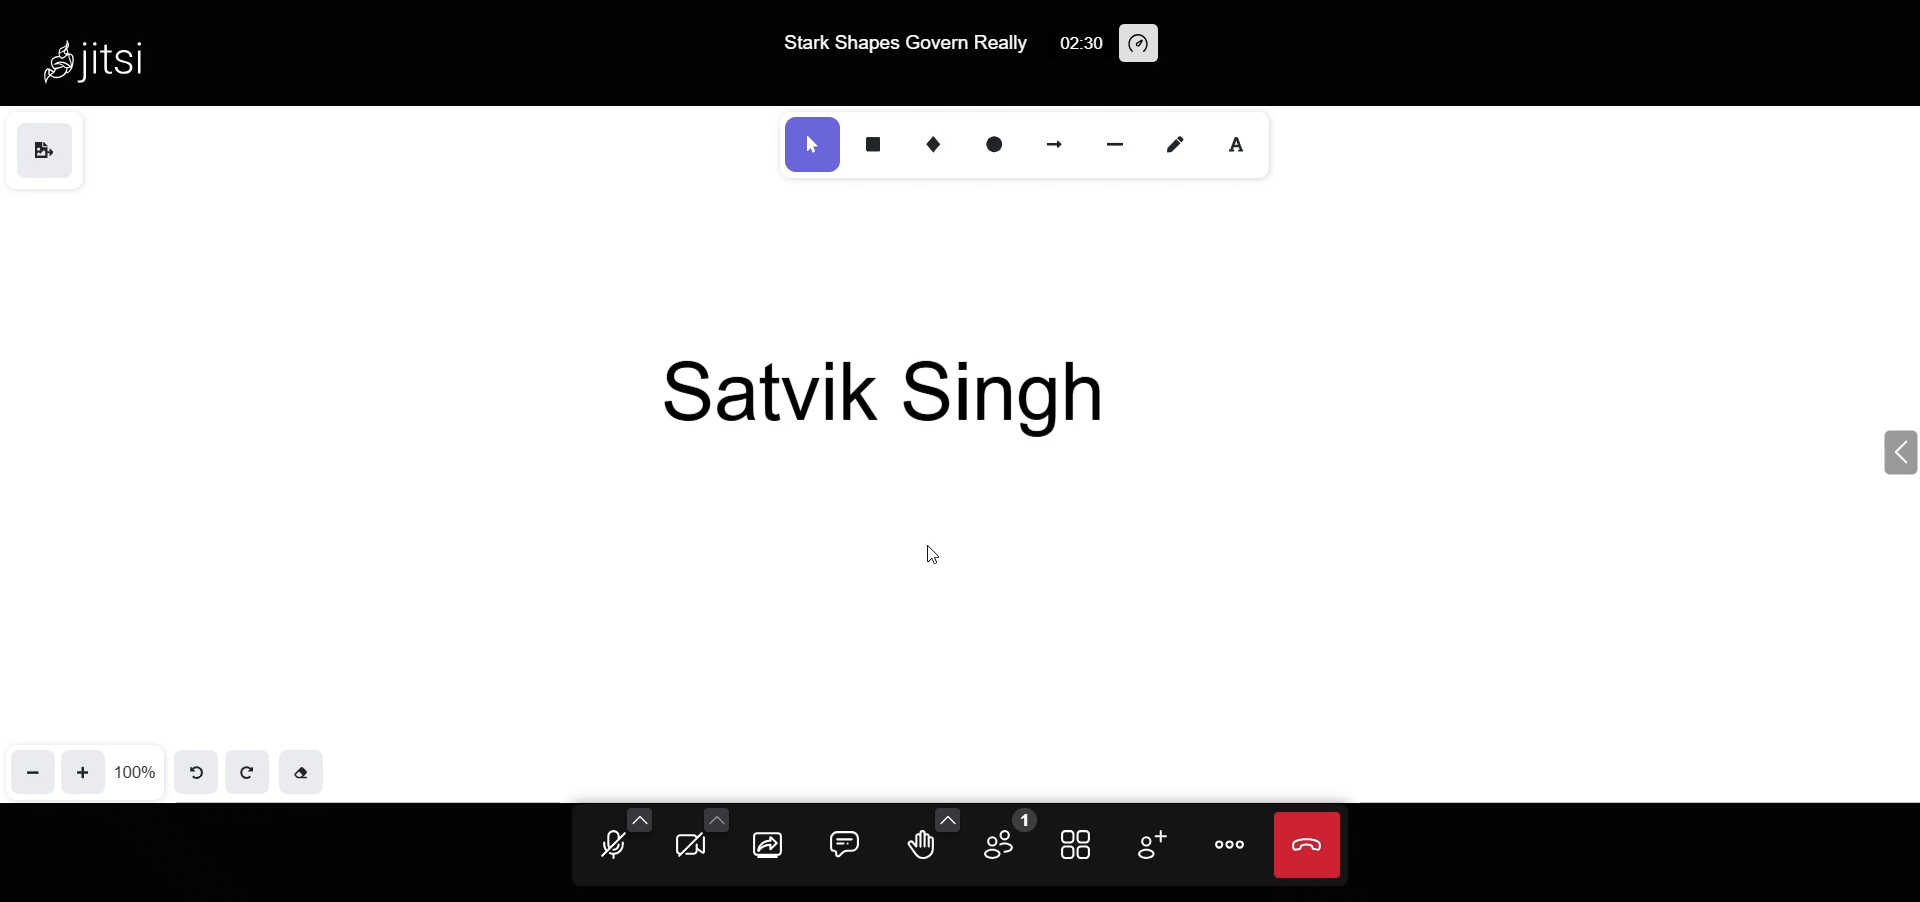 The image size is (1920, 902). I want to click on line, so click(1118, 144).